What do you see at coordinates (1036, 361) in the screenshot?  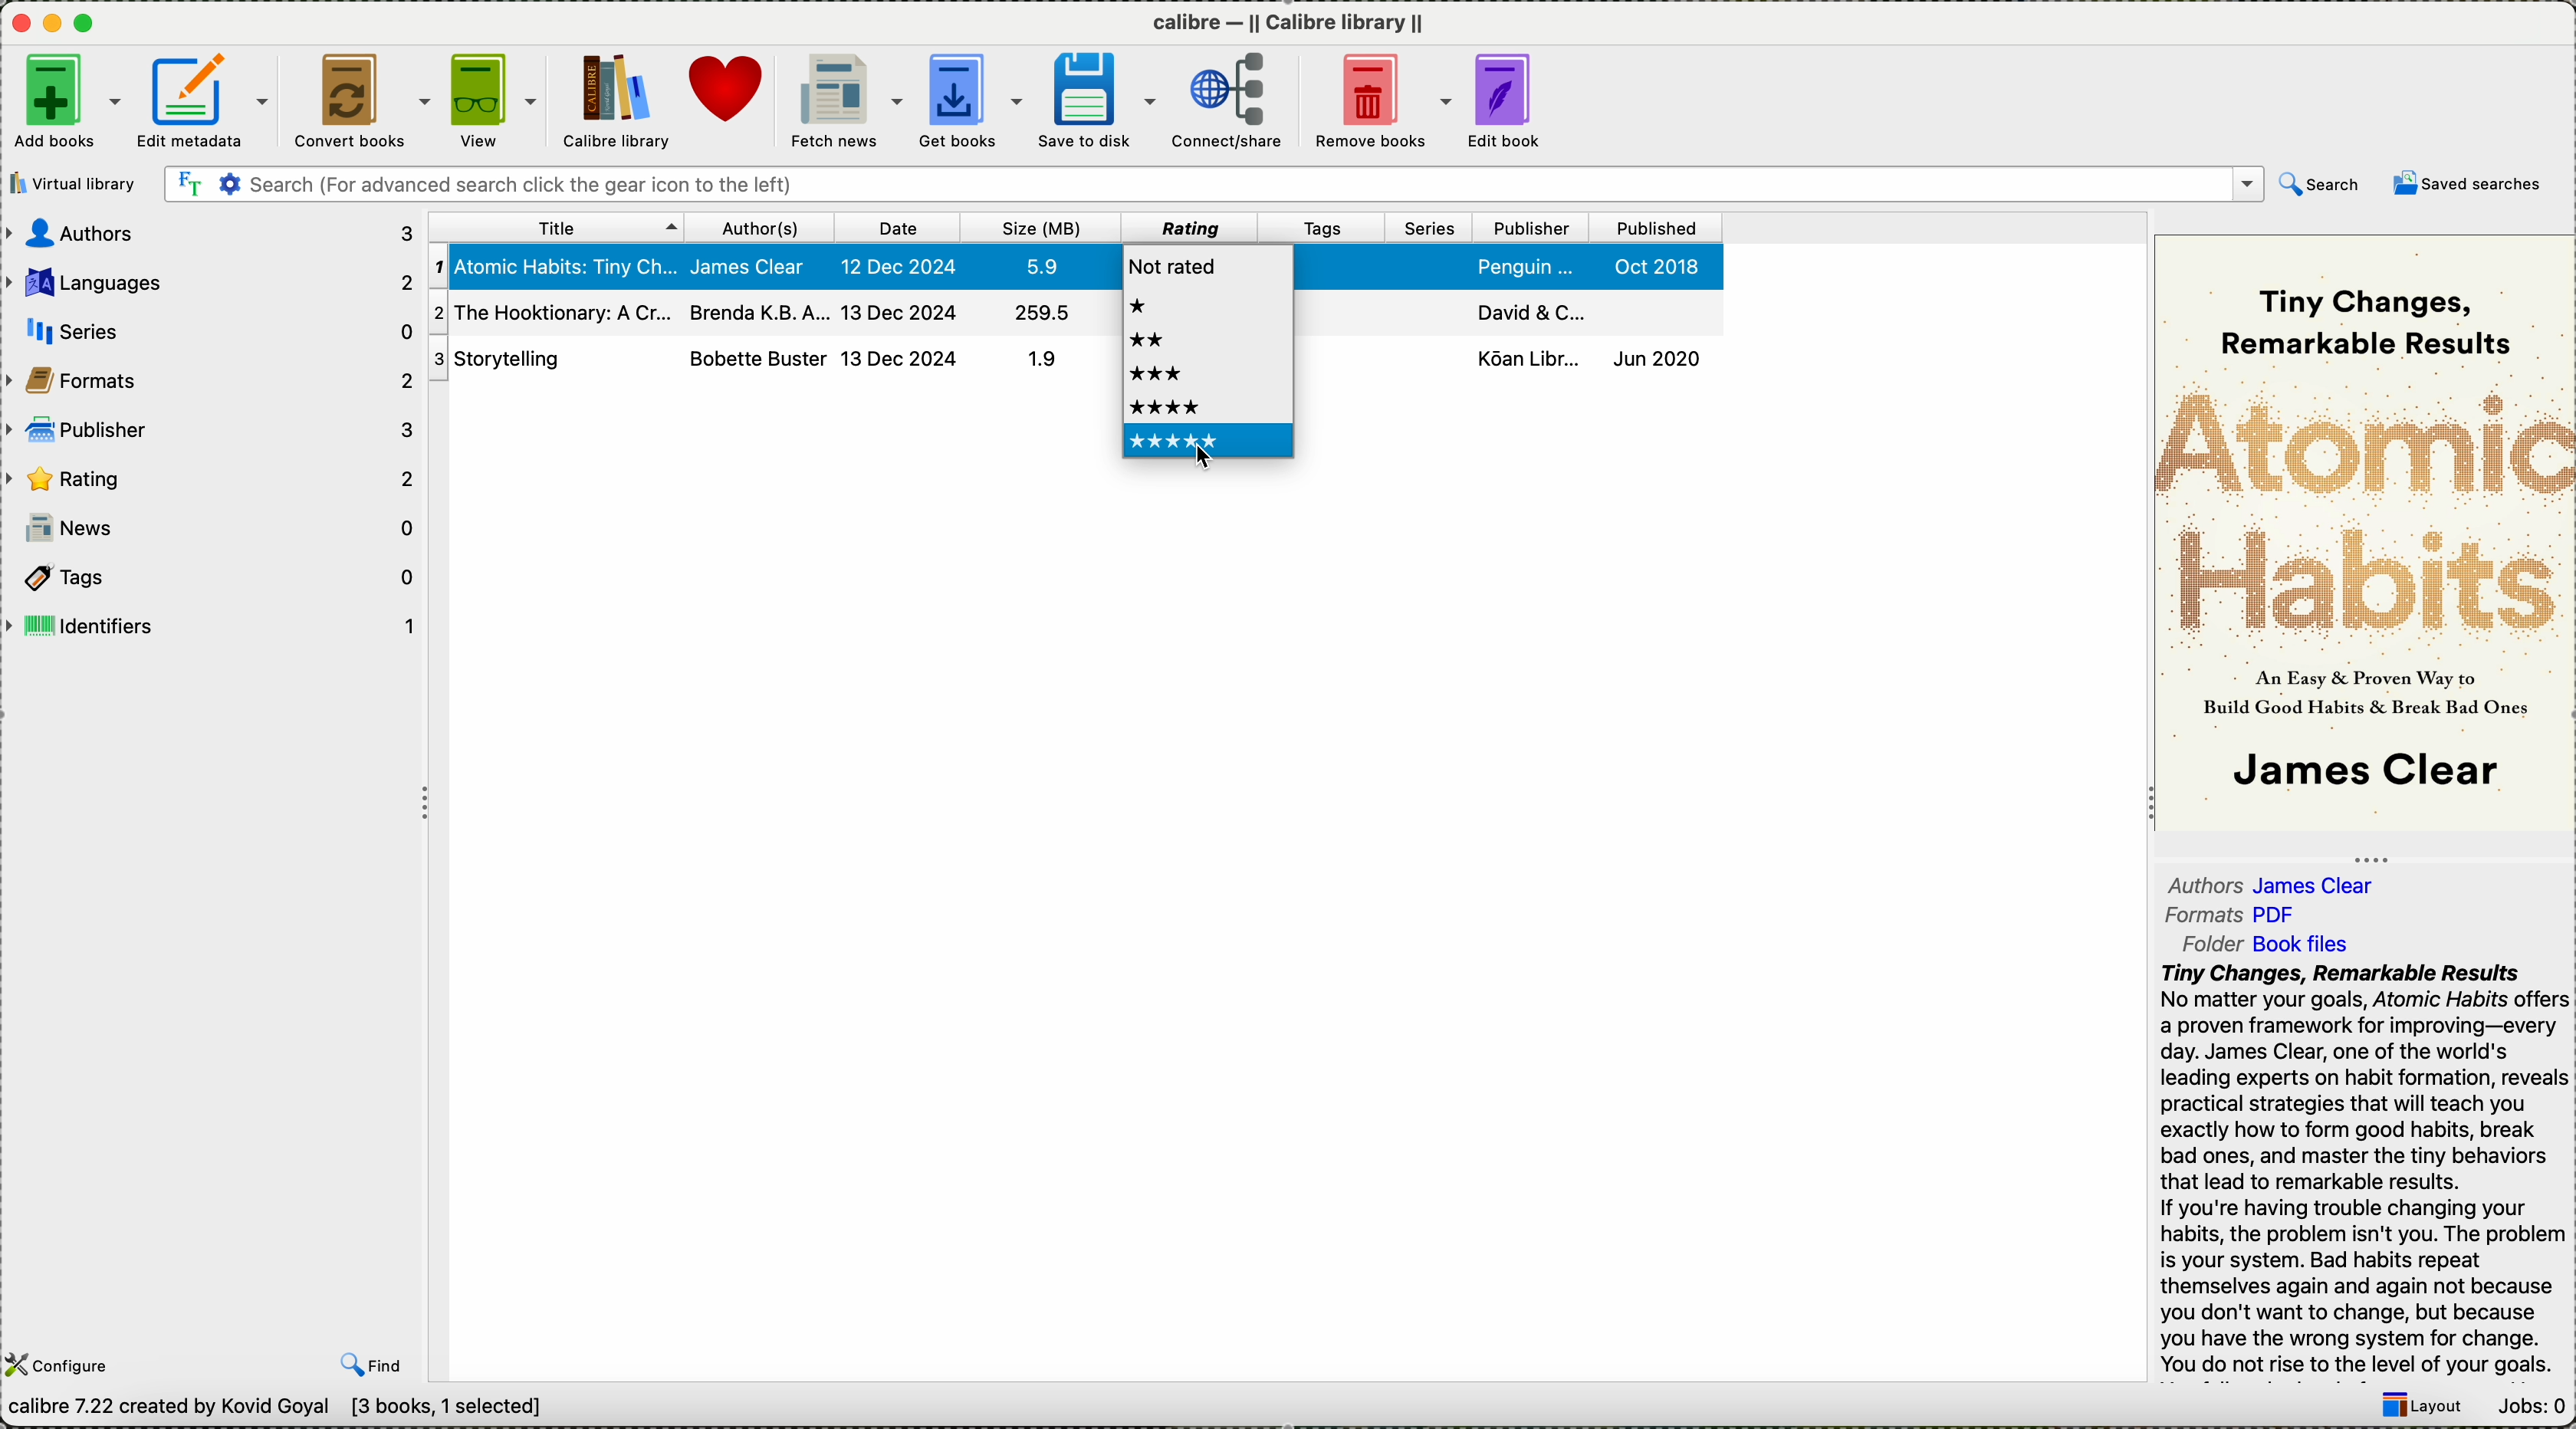 I see `1.9` at bounding box center [1036, 361].